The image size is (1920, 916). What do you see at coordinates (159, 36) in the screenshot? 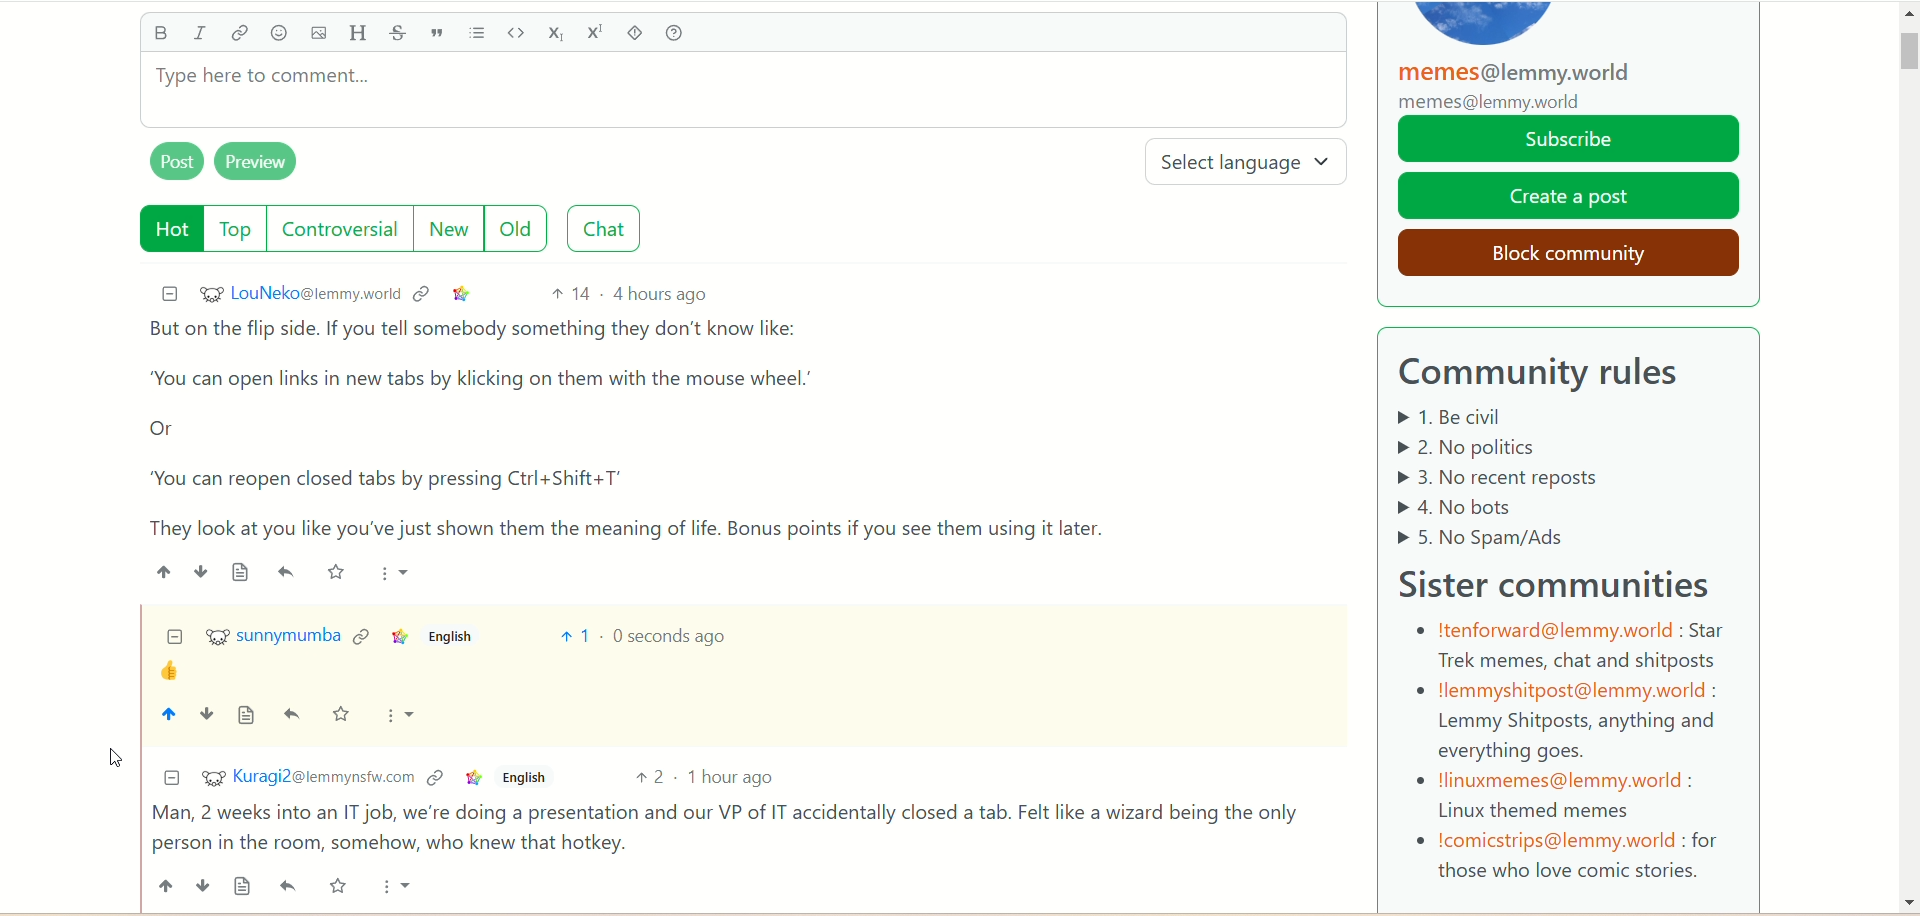
I see `bold` at bounding box center [159, 36].